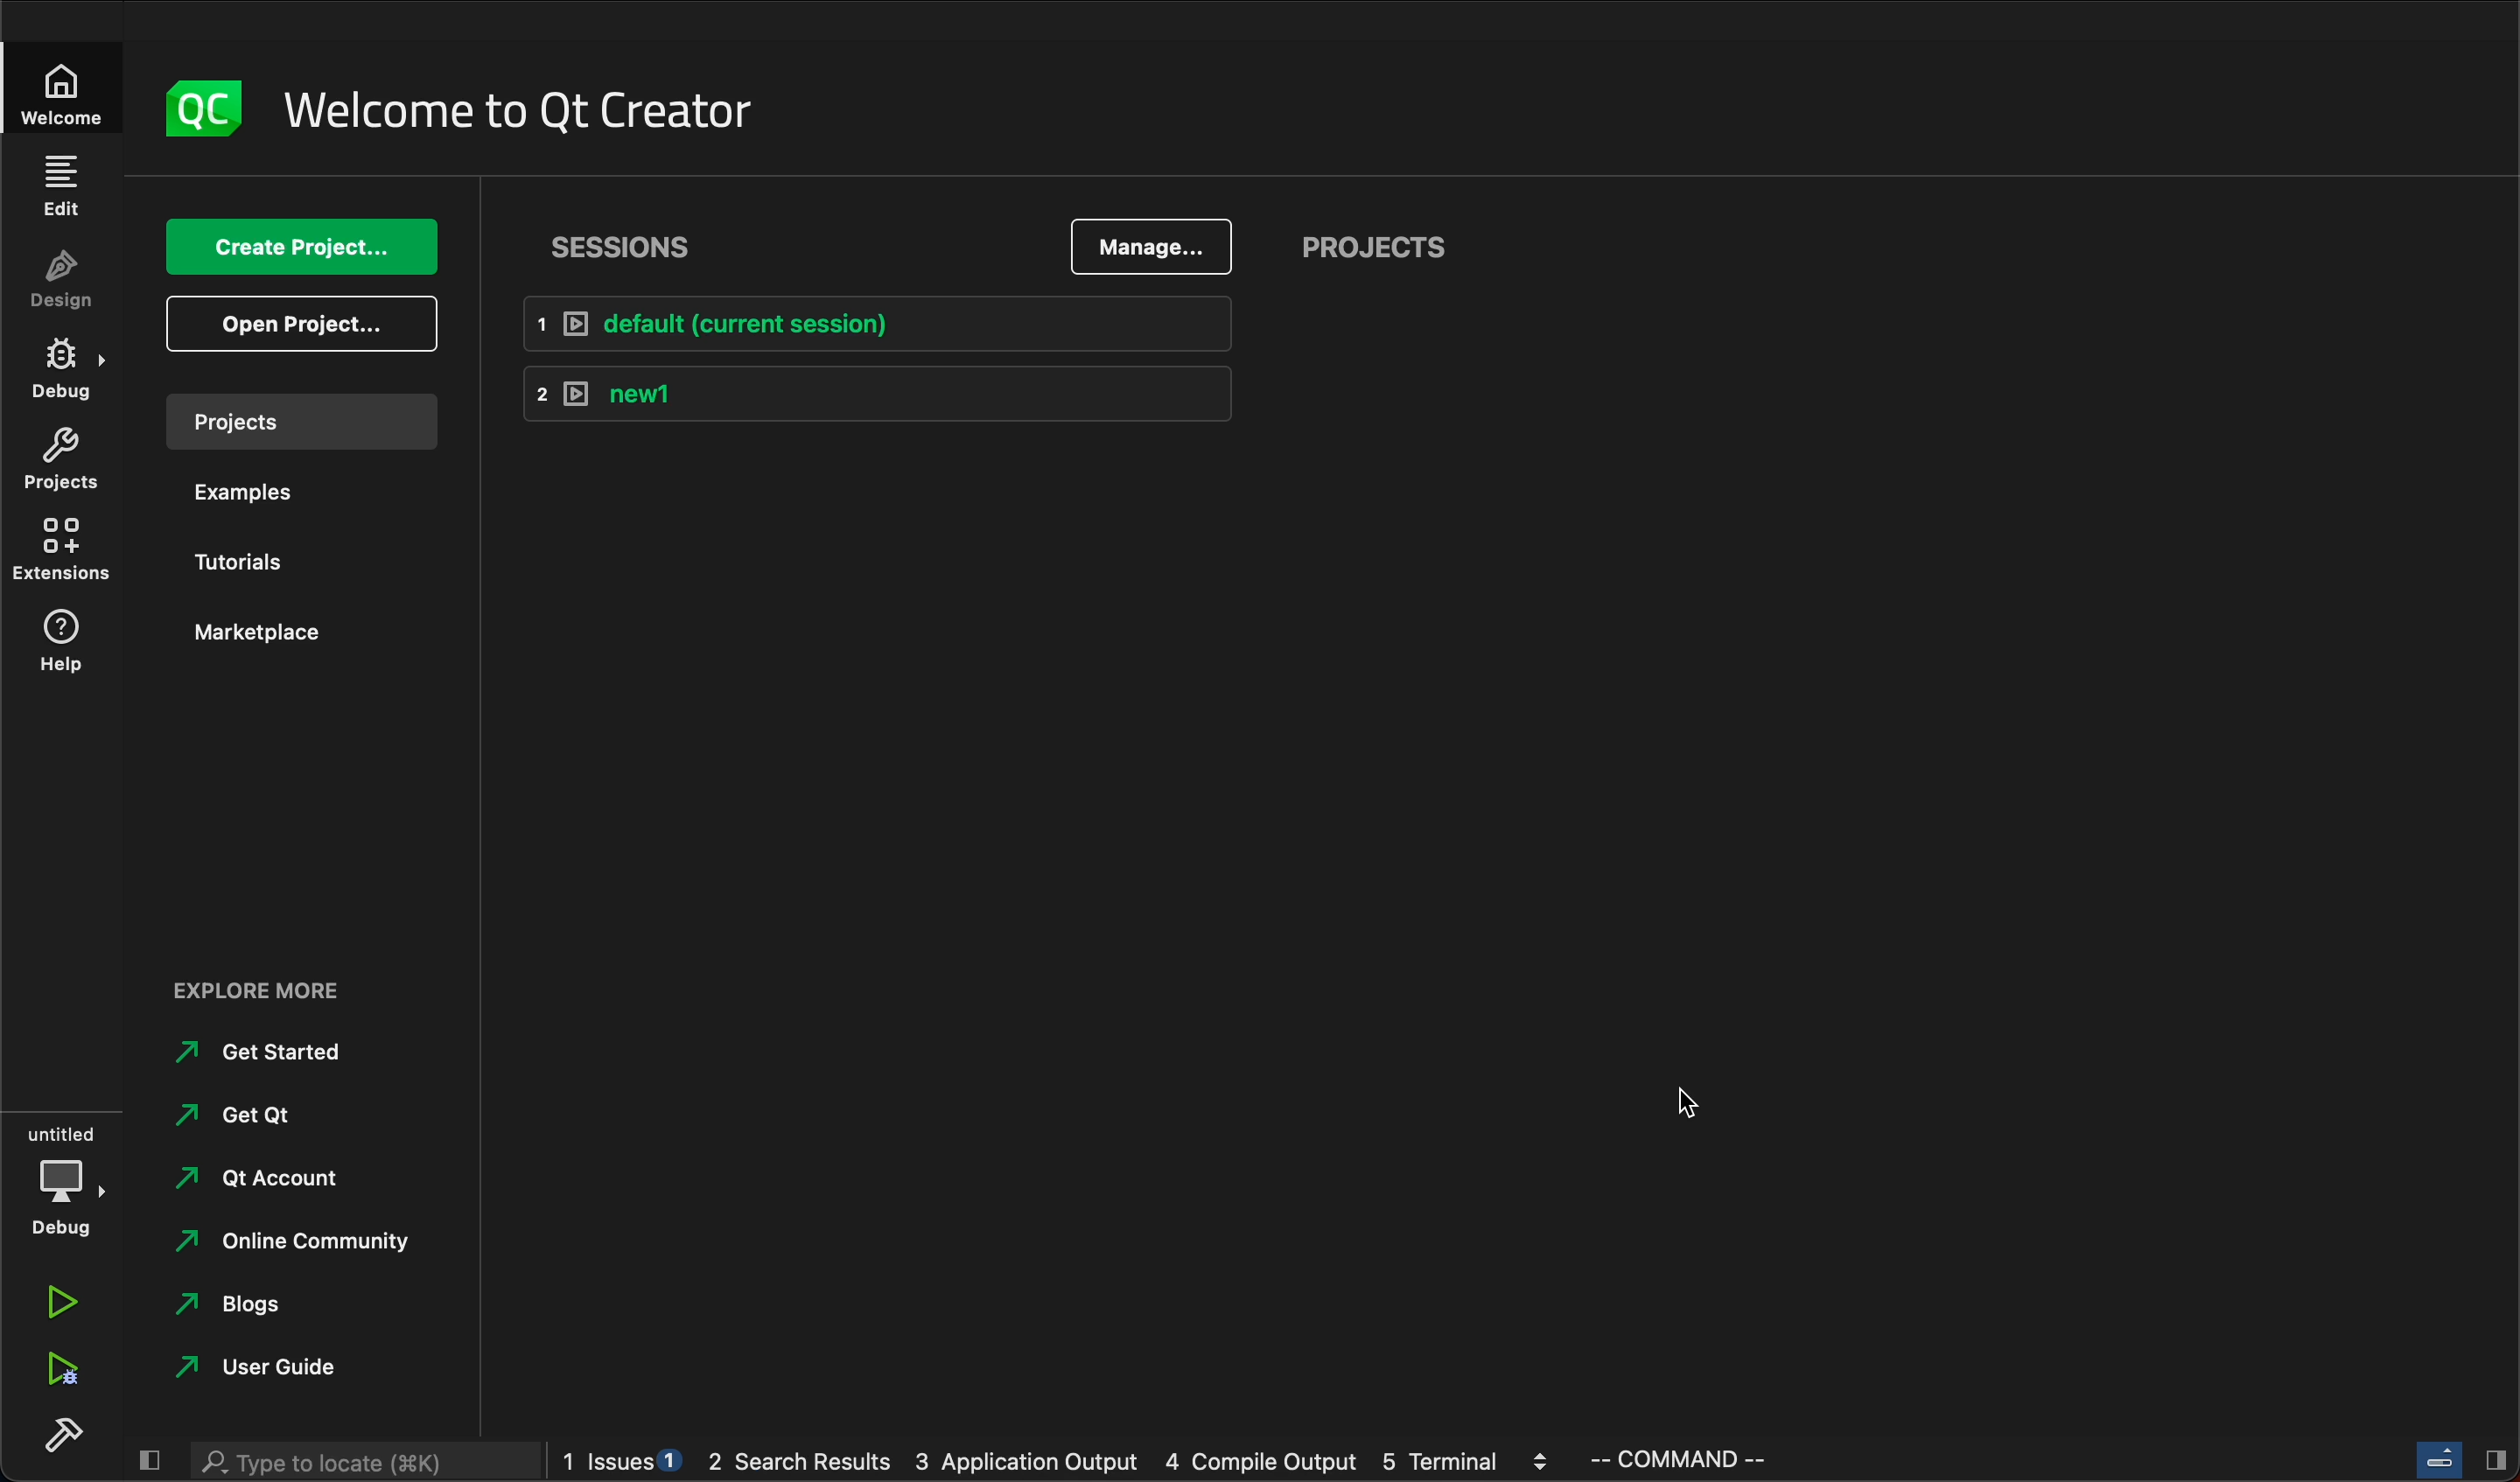  Describe the element at coordinates (278, 1115) in the screenshot. I see `get ` at that location.